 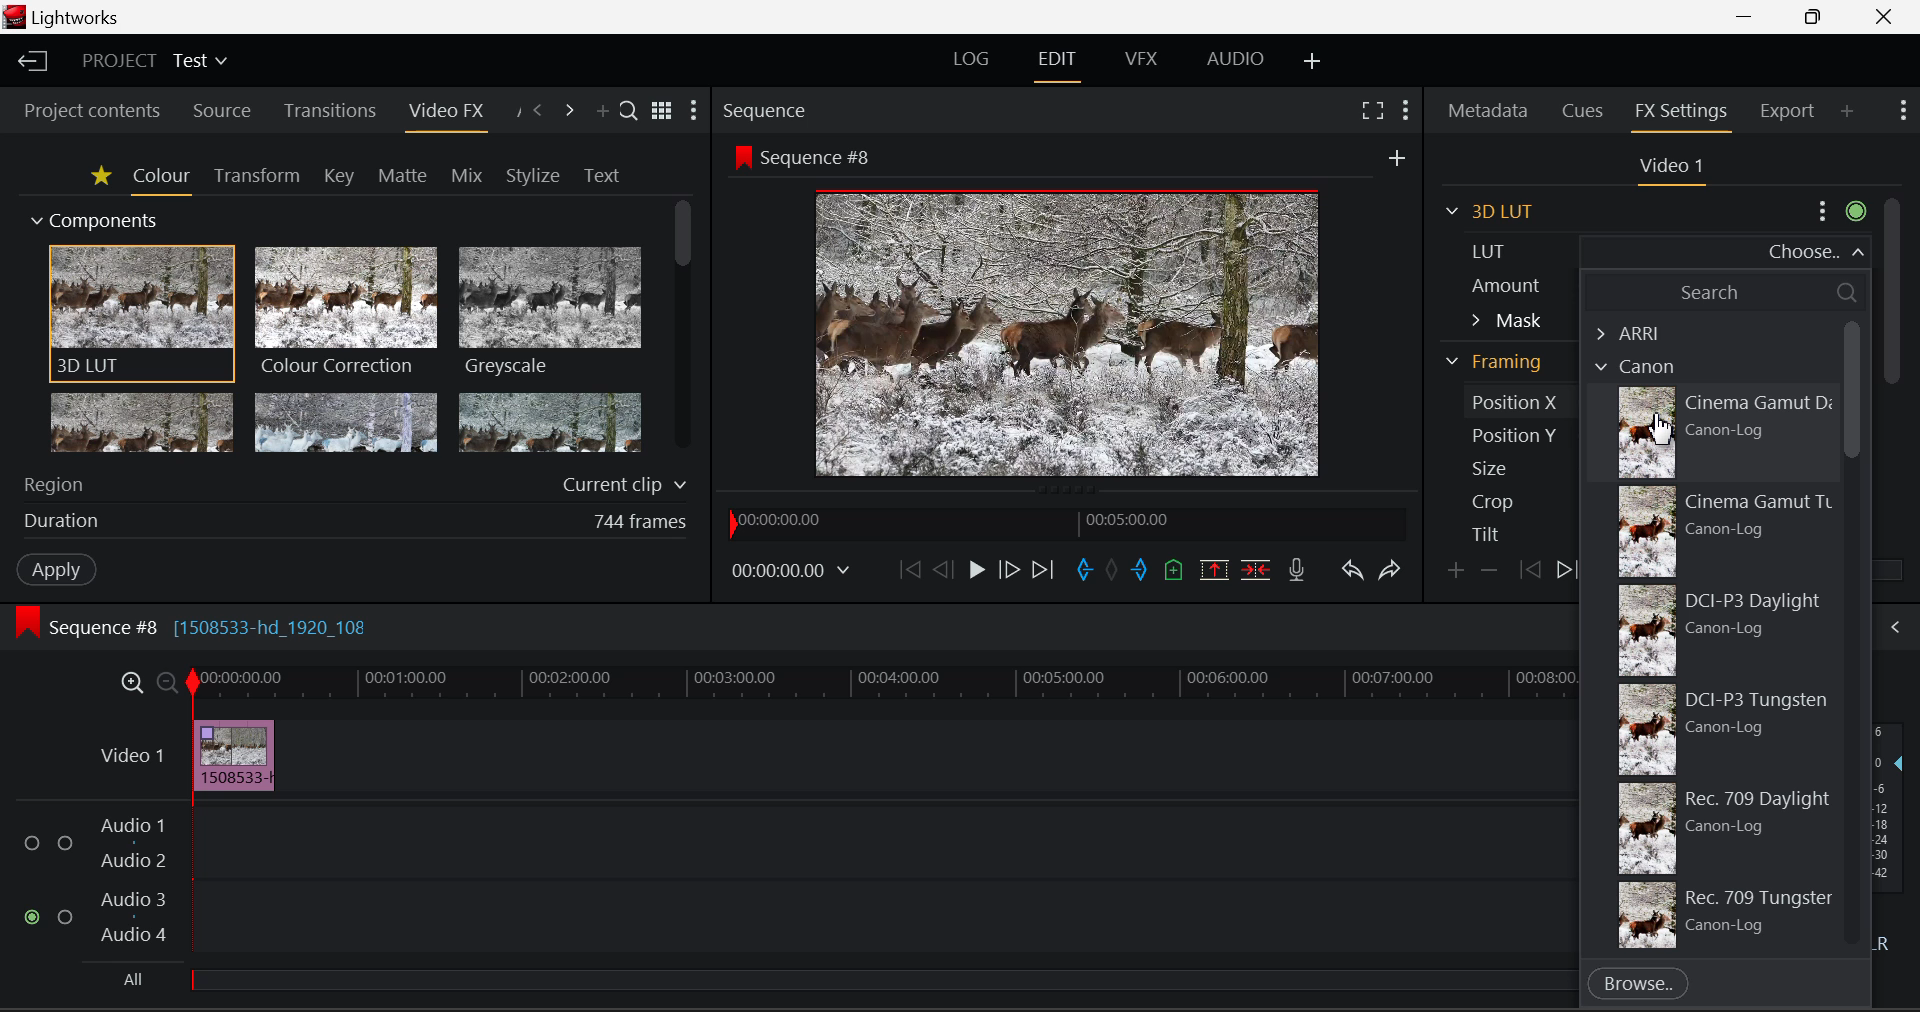 What do you see at coordinates (1499, 210) in the screenshot?
I see `3D LUT Section` at bounding box center [1499, 210].